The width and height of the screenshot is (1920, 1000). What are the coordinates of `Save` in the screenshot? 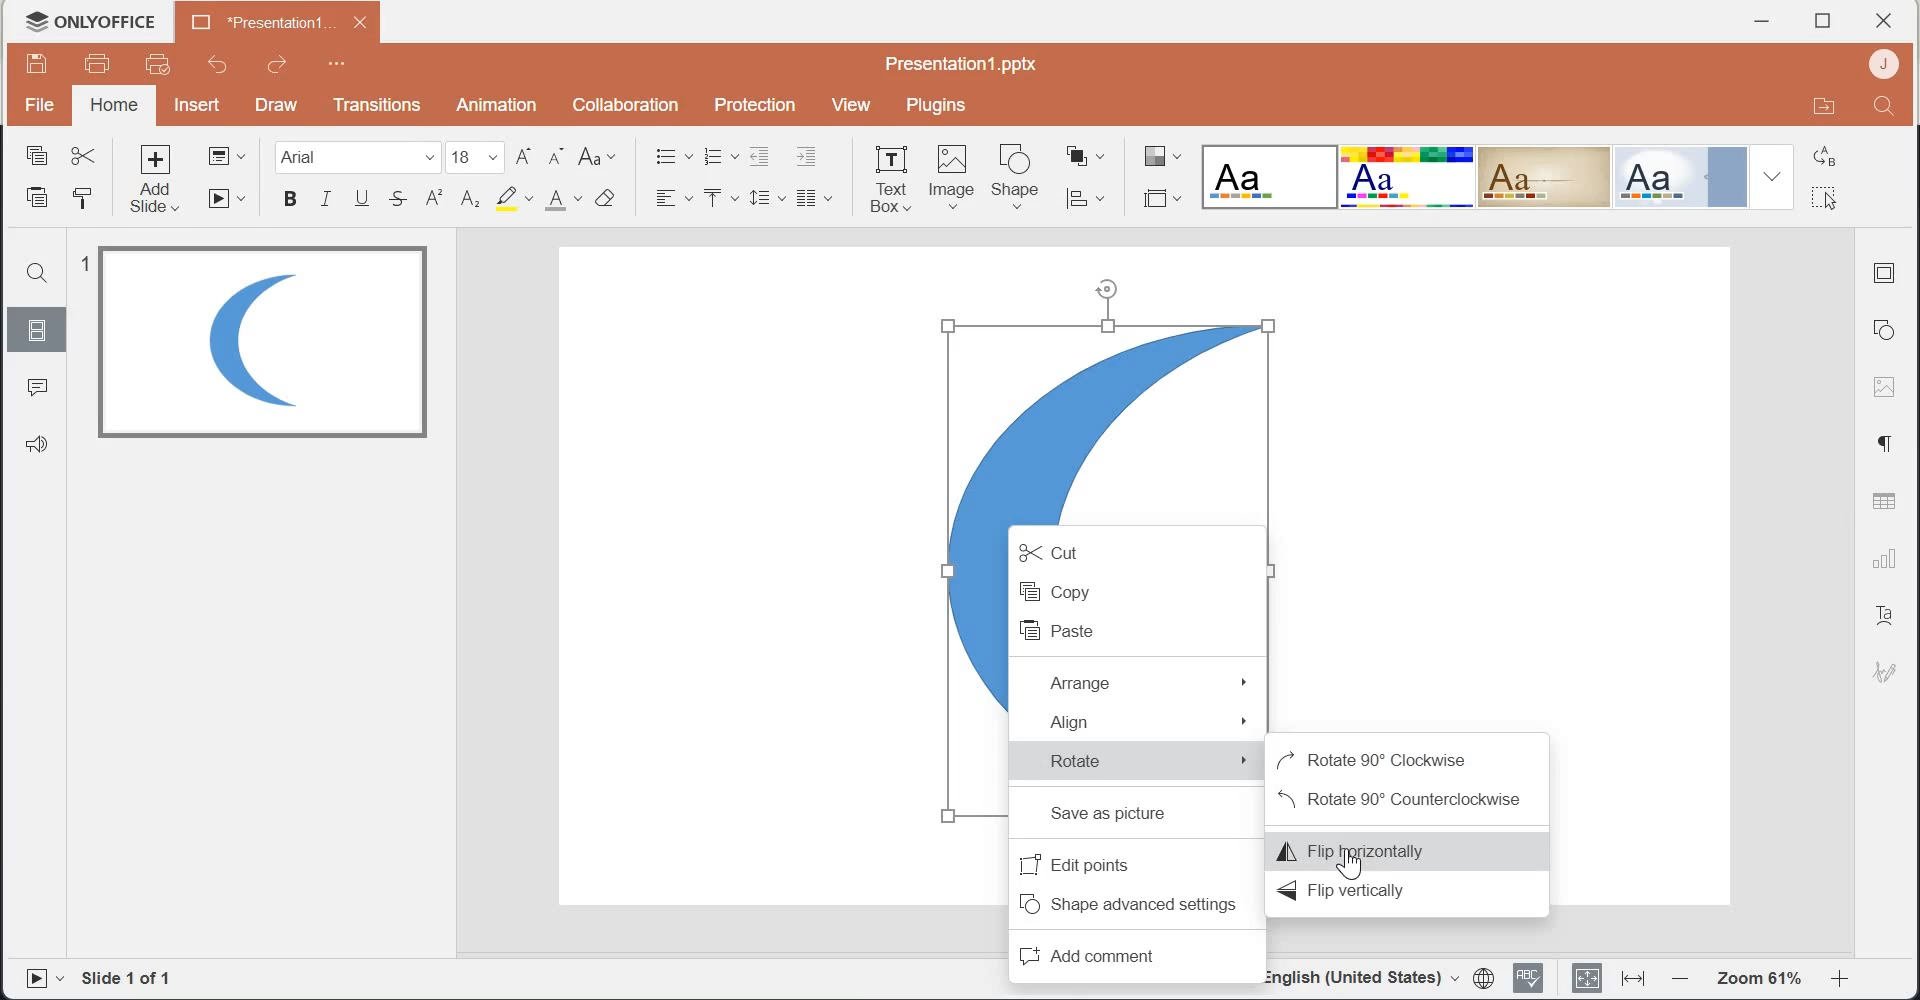 It's located at (41, 63).